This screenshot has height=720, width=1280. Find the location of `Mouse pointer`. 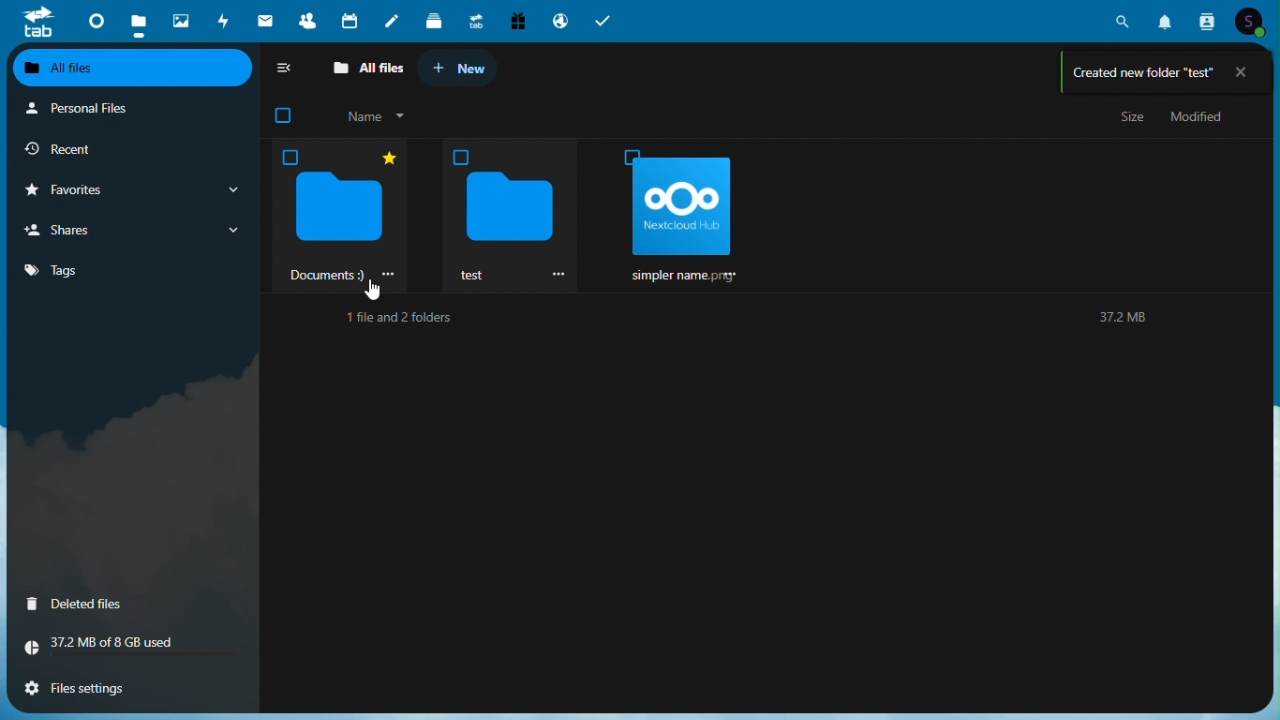

Mouse pointer is located at coordinates (371, 289).